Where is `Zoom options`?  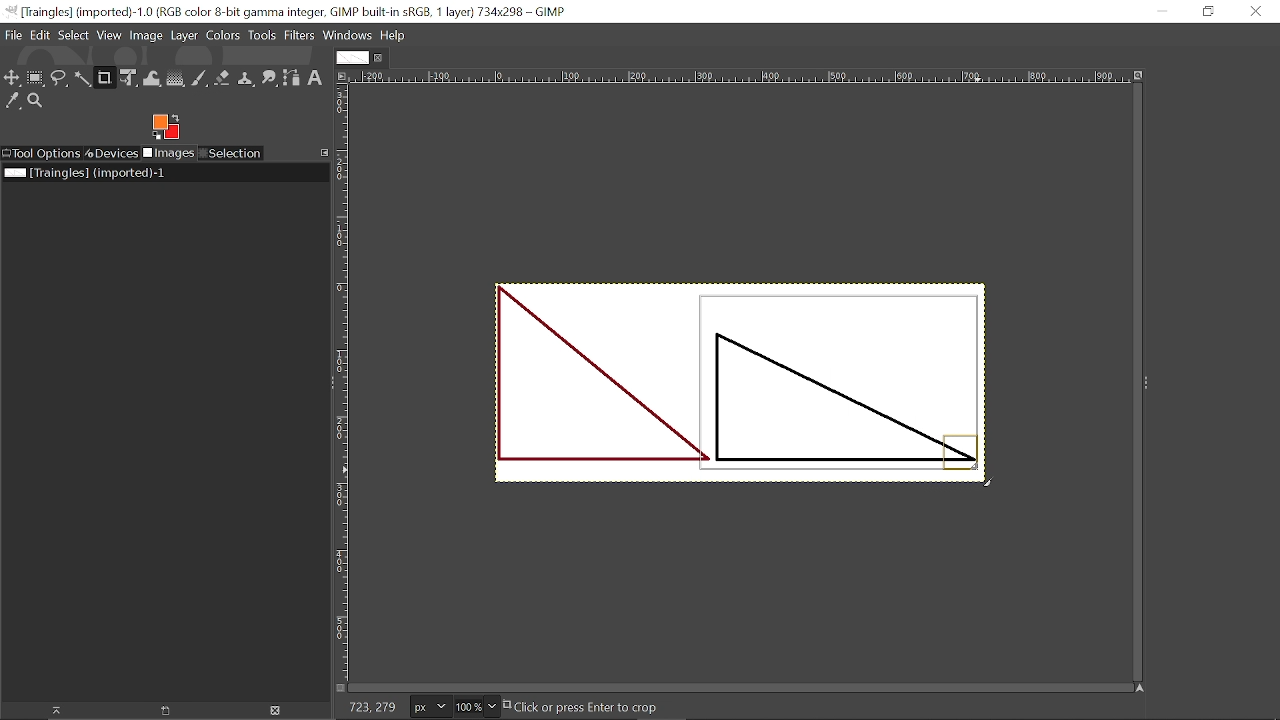 Zoom options is located at coordinates (491, 707).